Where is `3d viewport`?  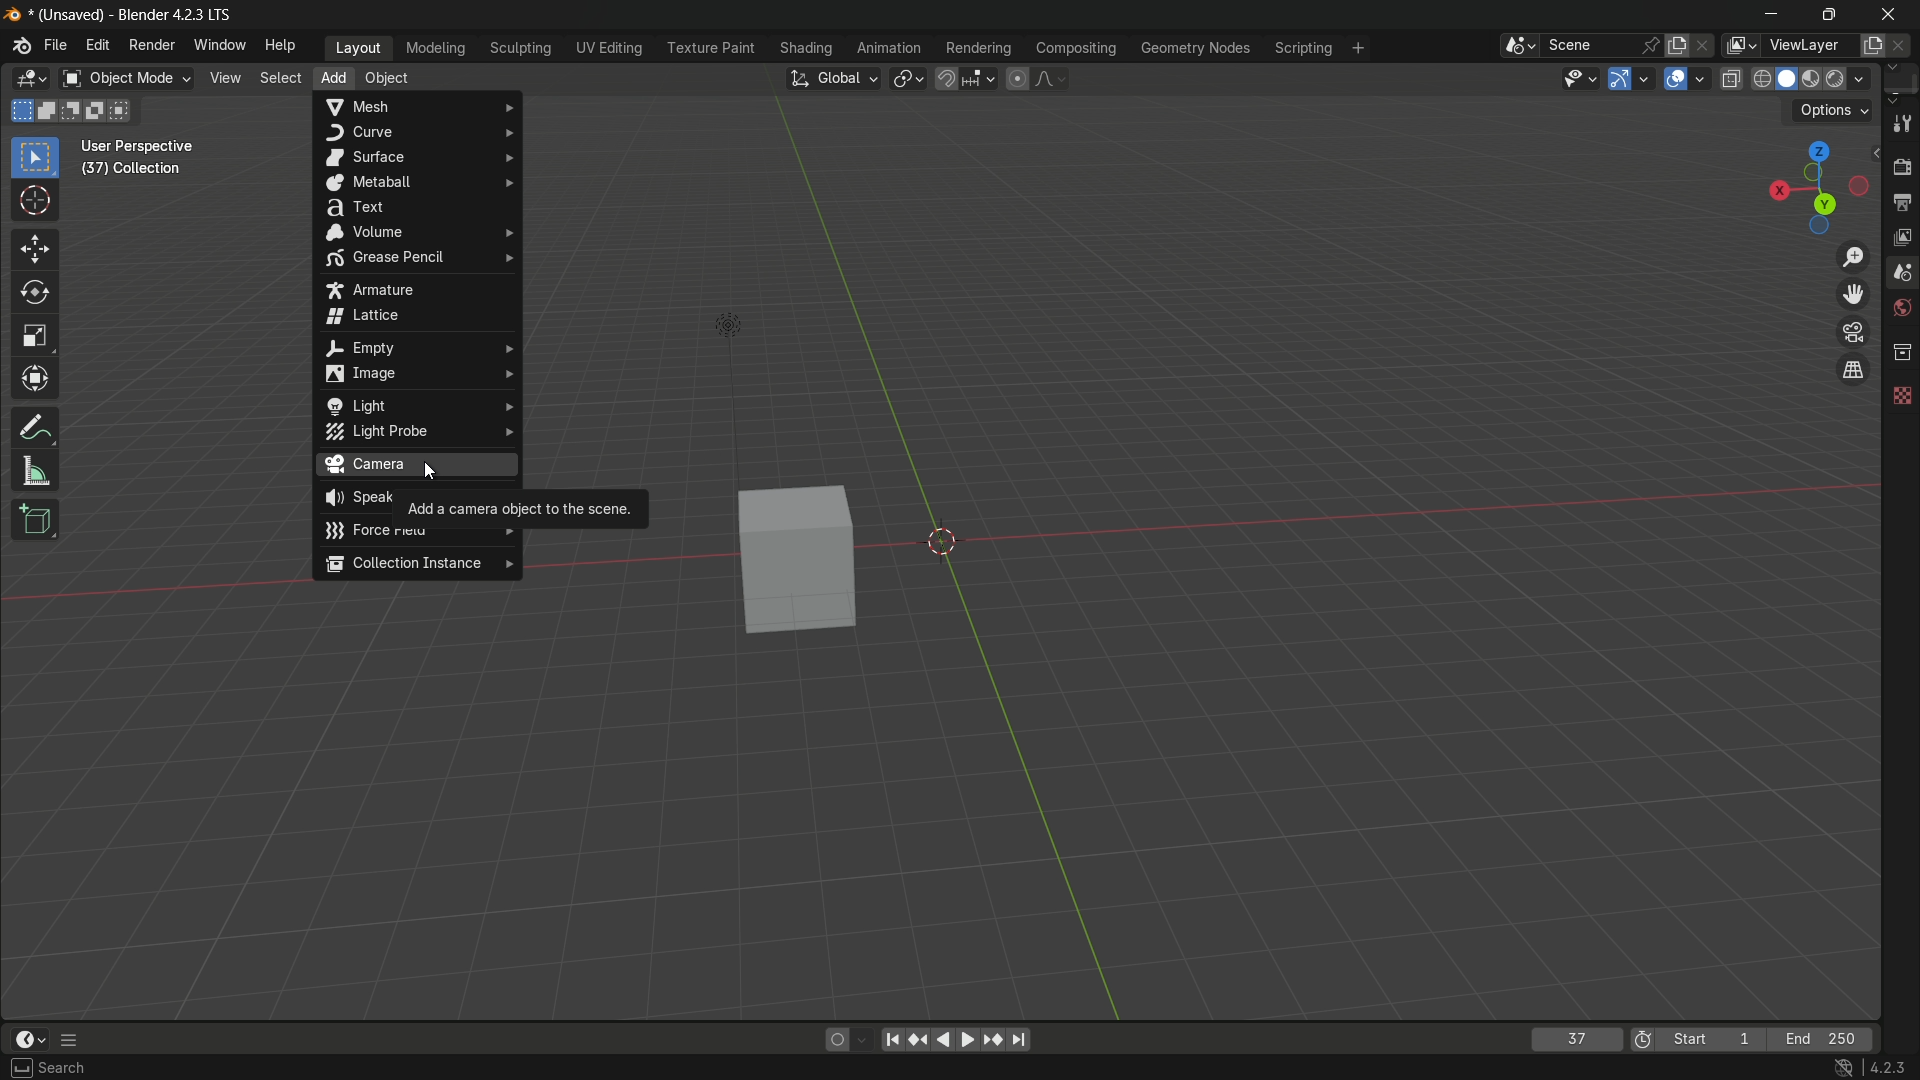
3d viewport is located at coordinates (34, 79).